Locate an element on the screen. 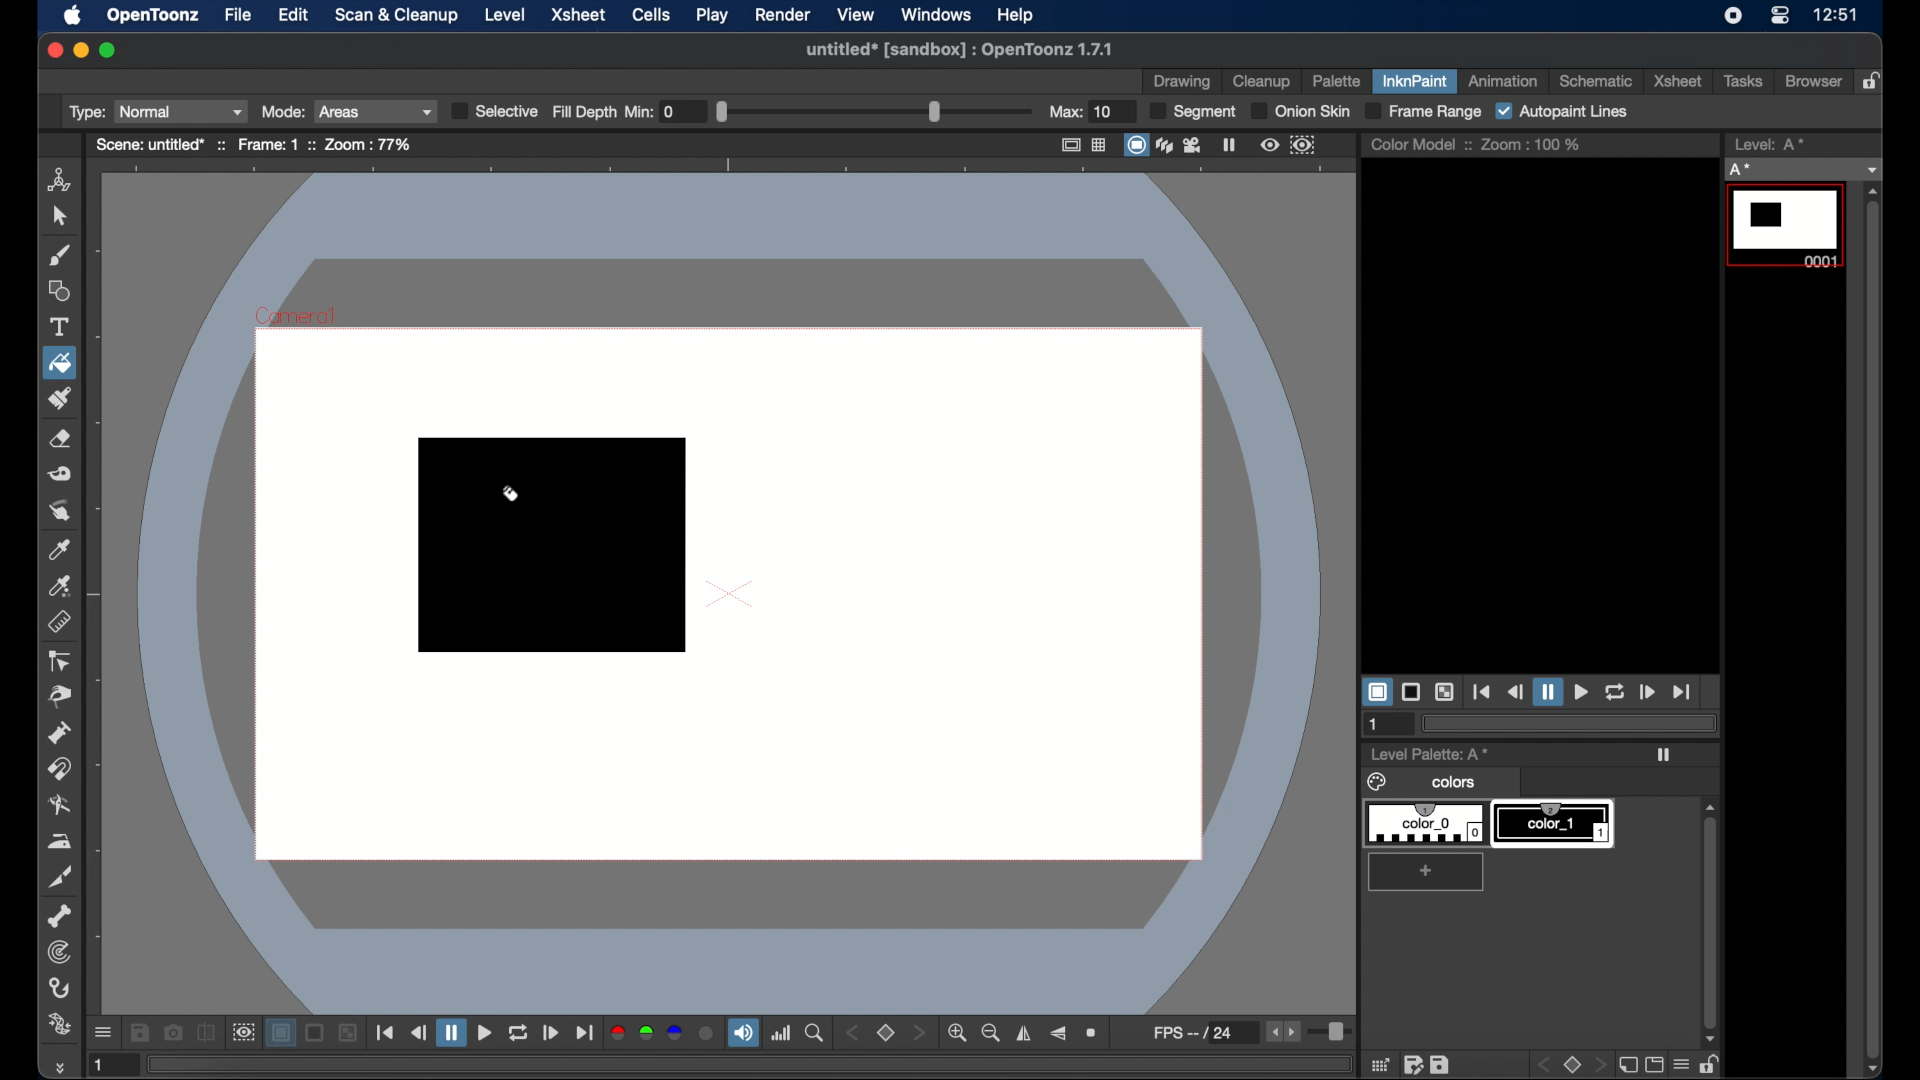  xsheet is located at coordinates (1676, 81).